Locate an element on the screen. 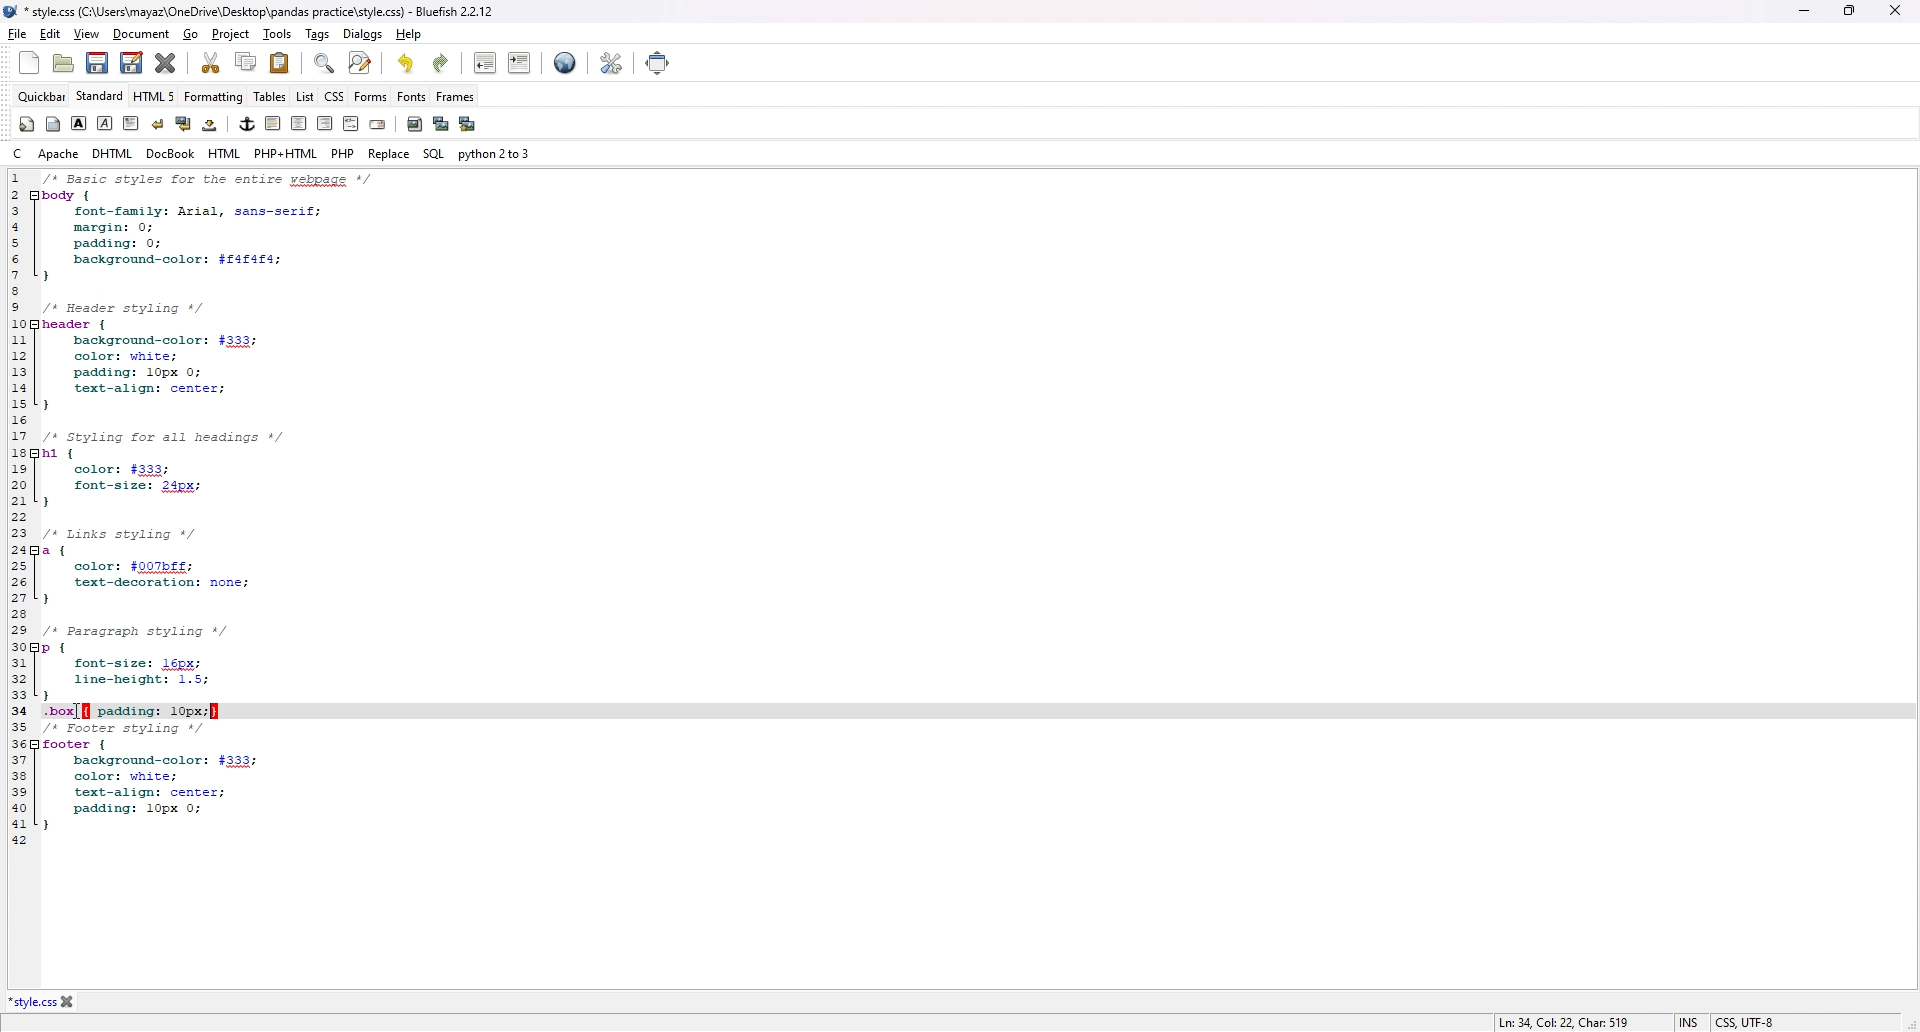 Image resolution: width=1920 pixels, height=1032 pixels. forms is located at coordinates (371, 97).